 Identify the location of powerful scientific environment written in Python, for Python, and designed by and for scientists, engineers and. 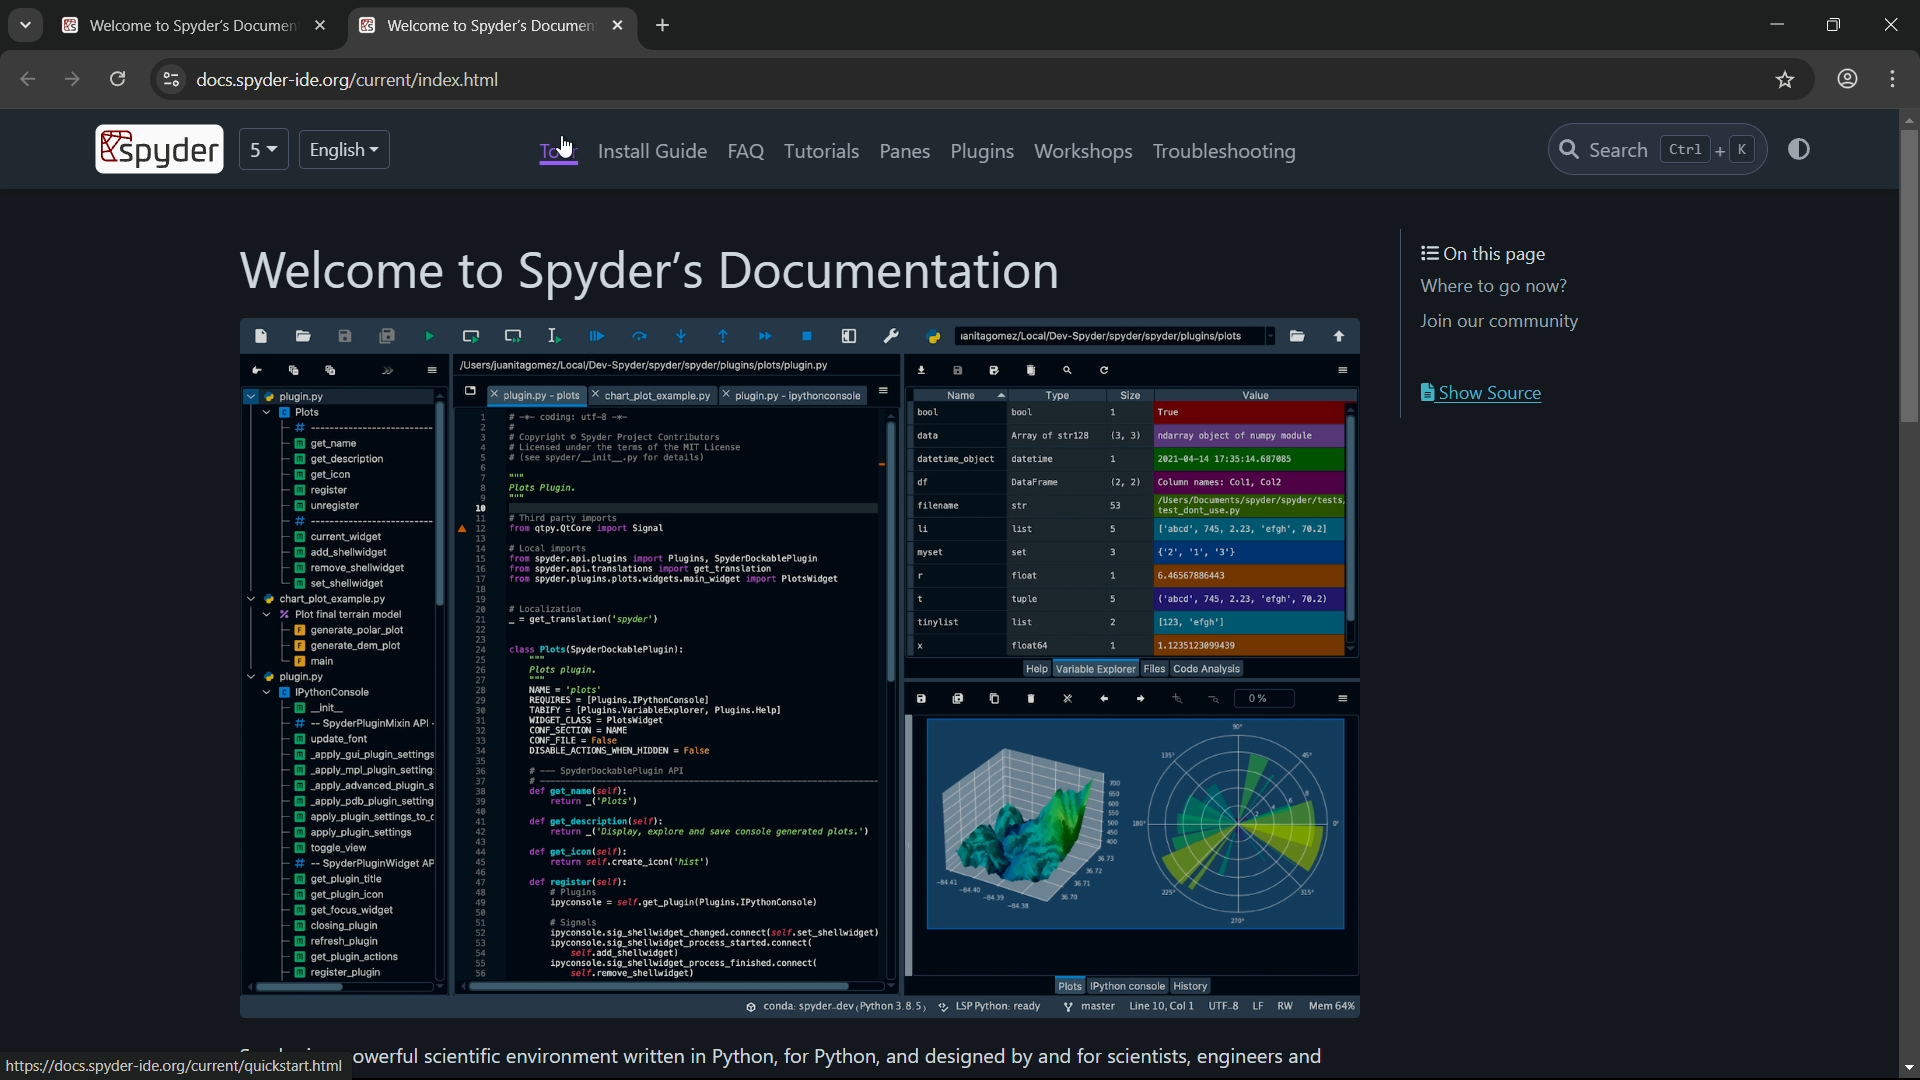
(841, 1053).